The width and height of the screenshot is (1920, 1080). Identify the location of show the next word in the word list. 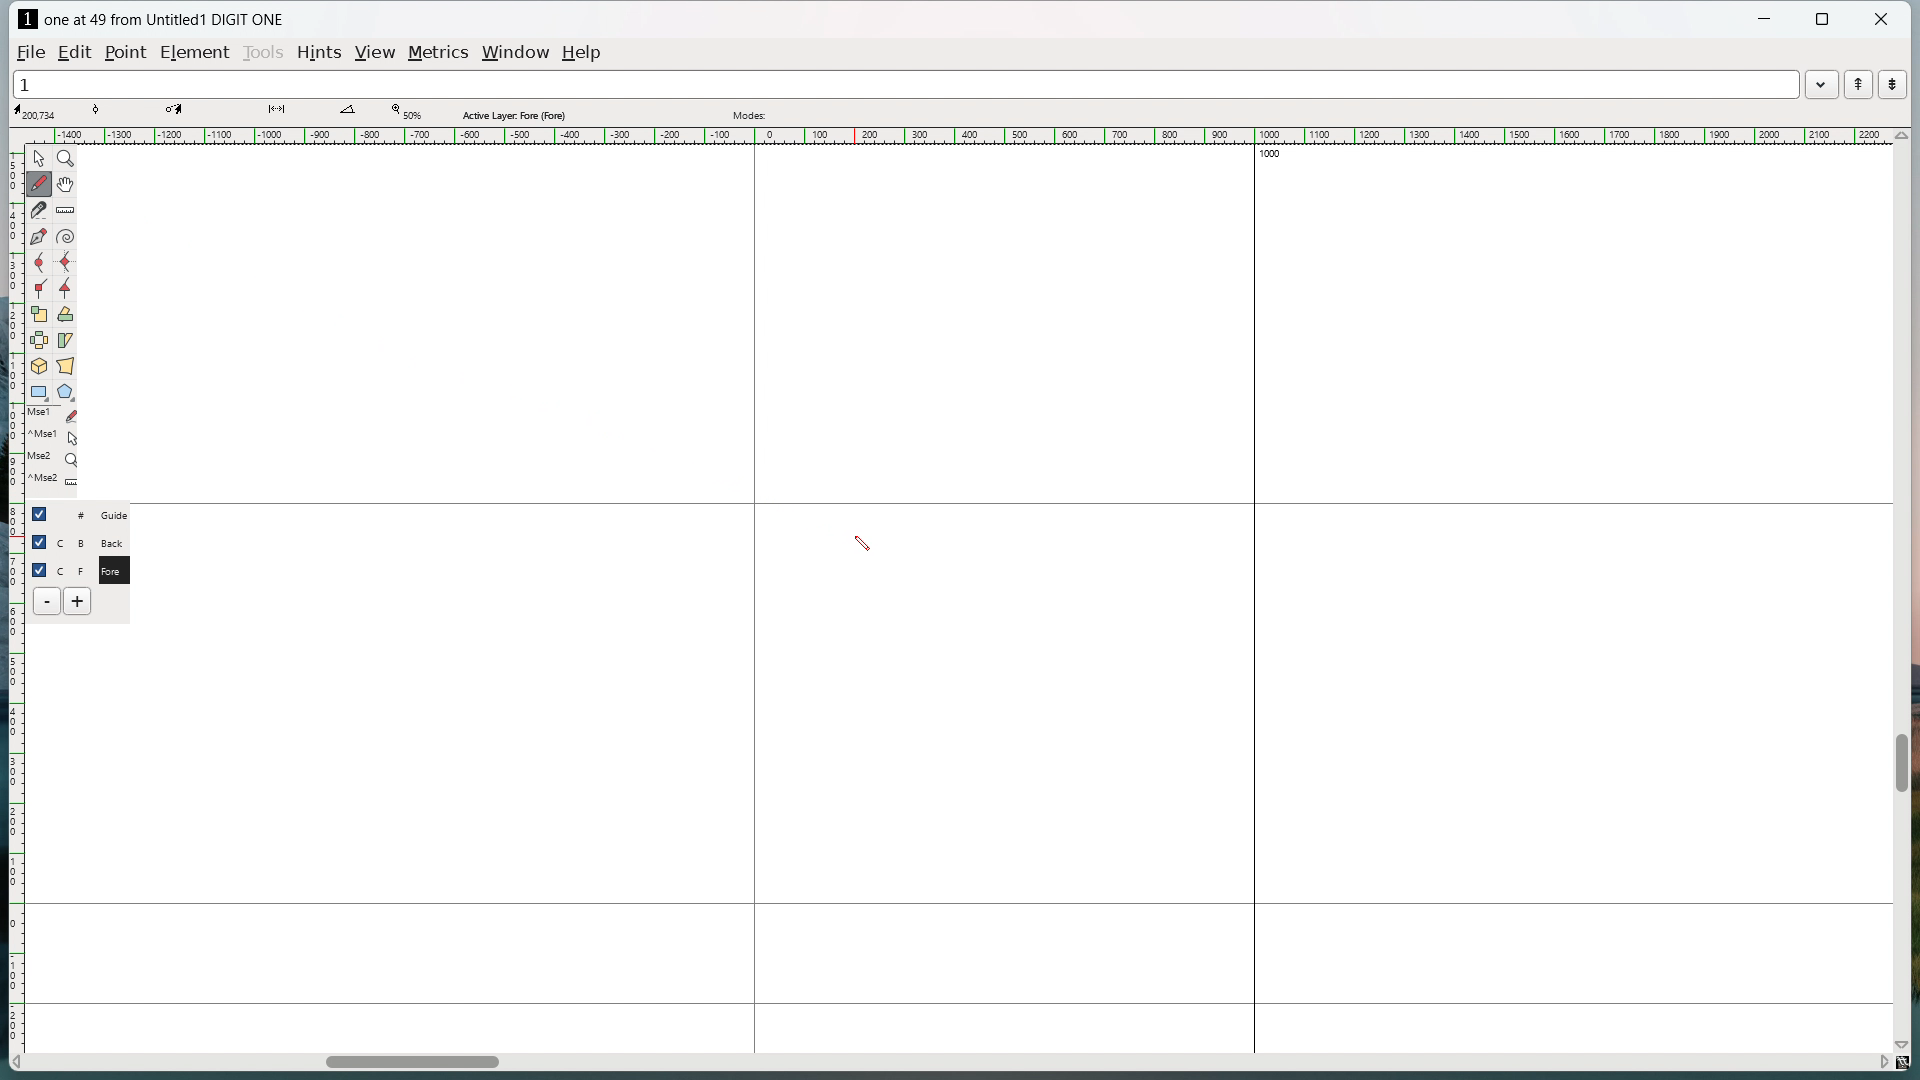
(1893, 85).